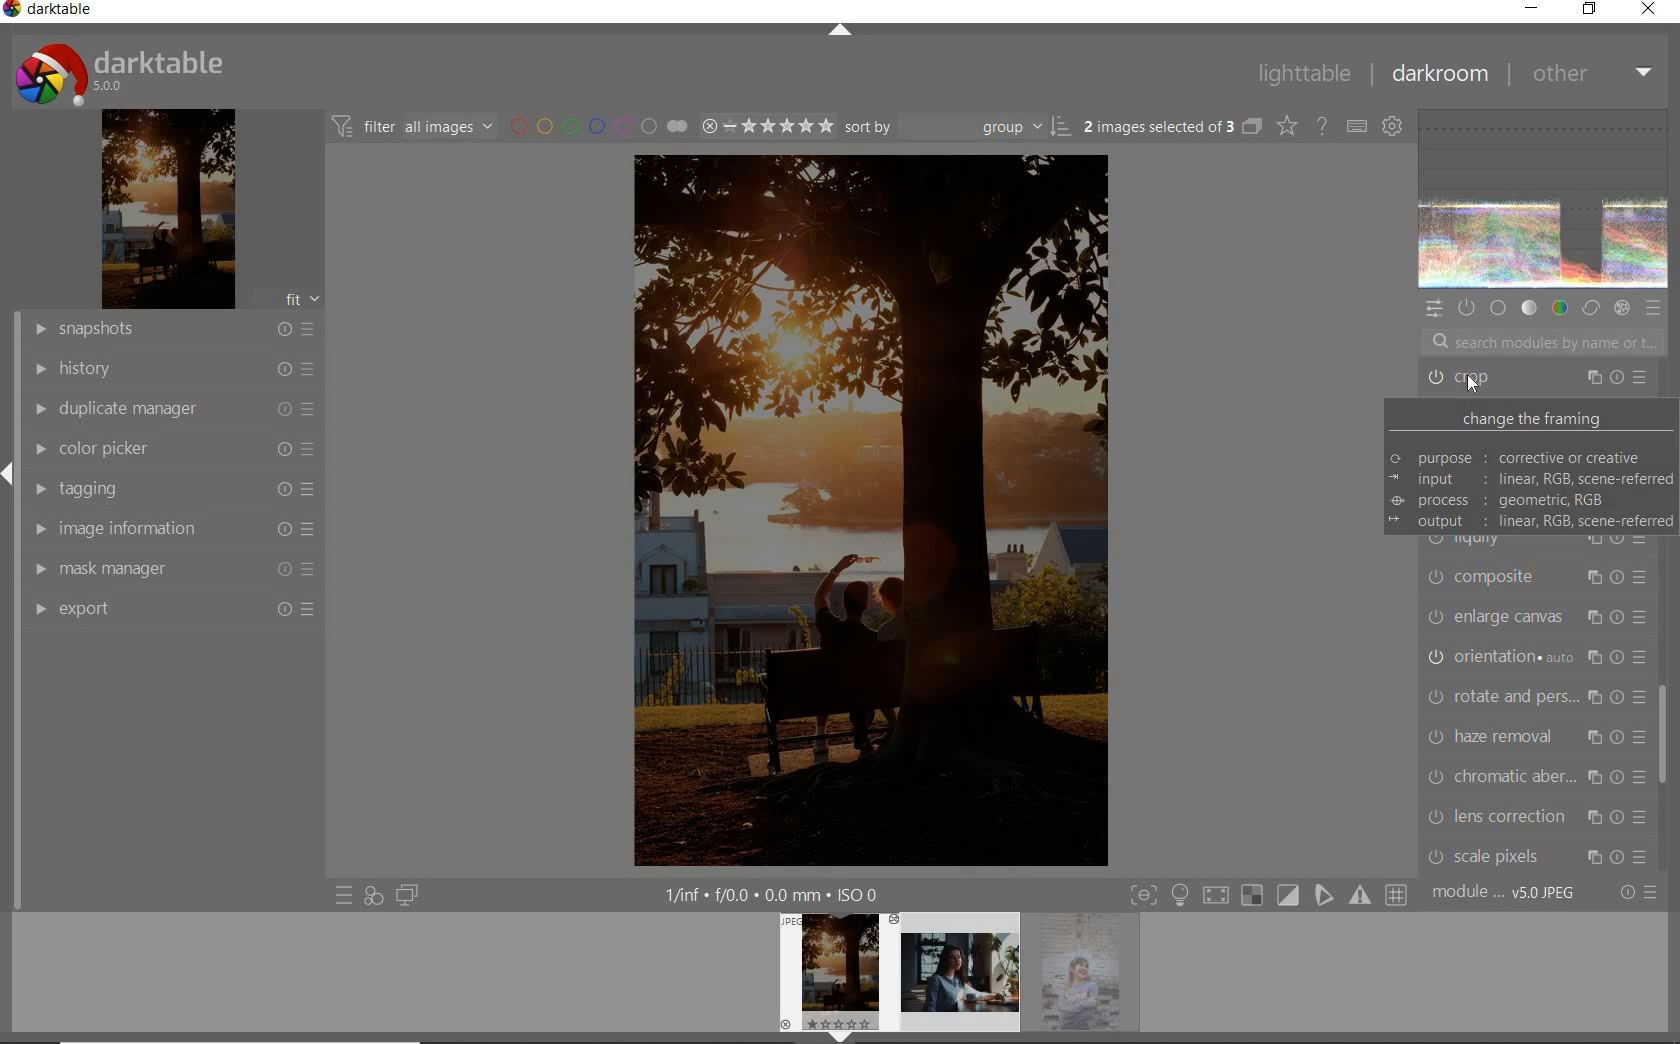 This screenshot has width=1680, height=1044. What do you see at coordinates (777, 892) in the screenshot?
I see `other interface detail` at bounding box center [777, 892].